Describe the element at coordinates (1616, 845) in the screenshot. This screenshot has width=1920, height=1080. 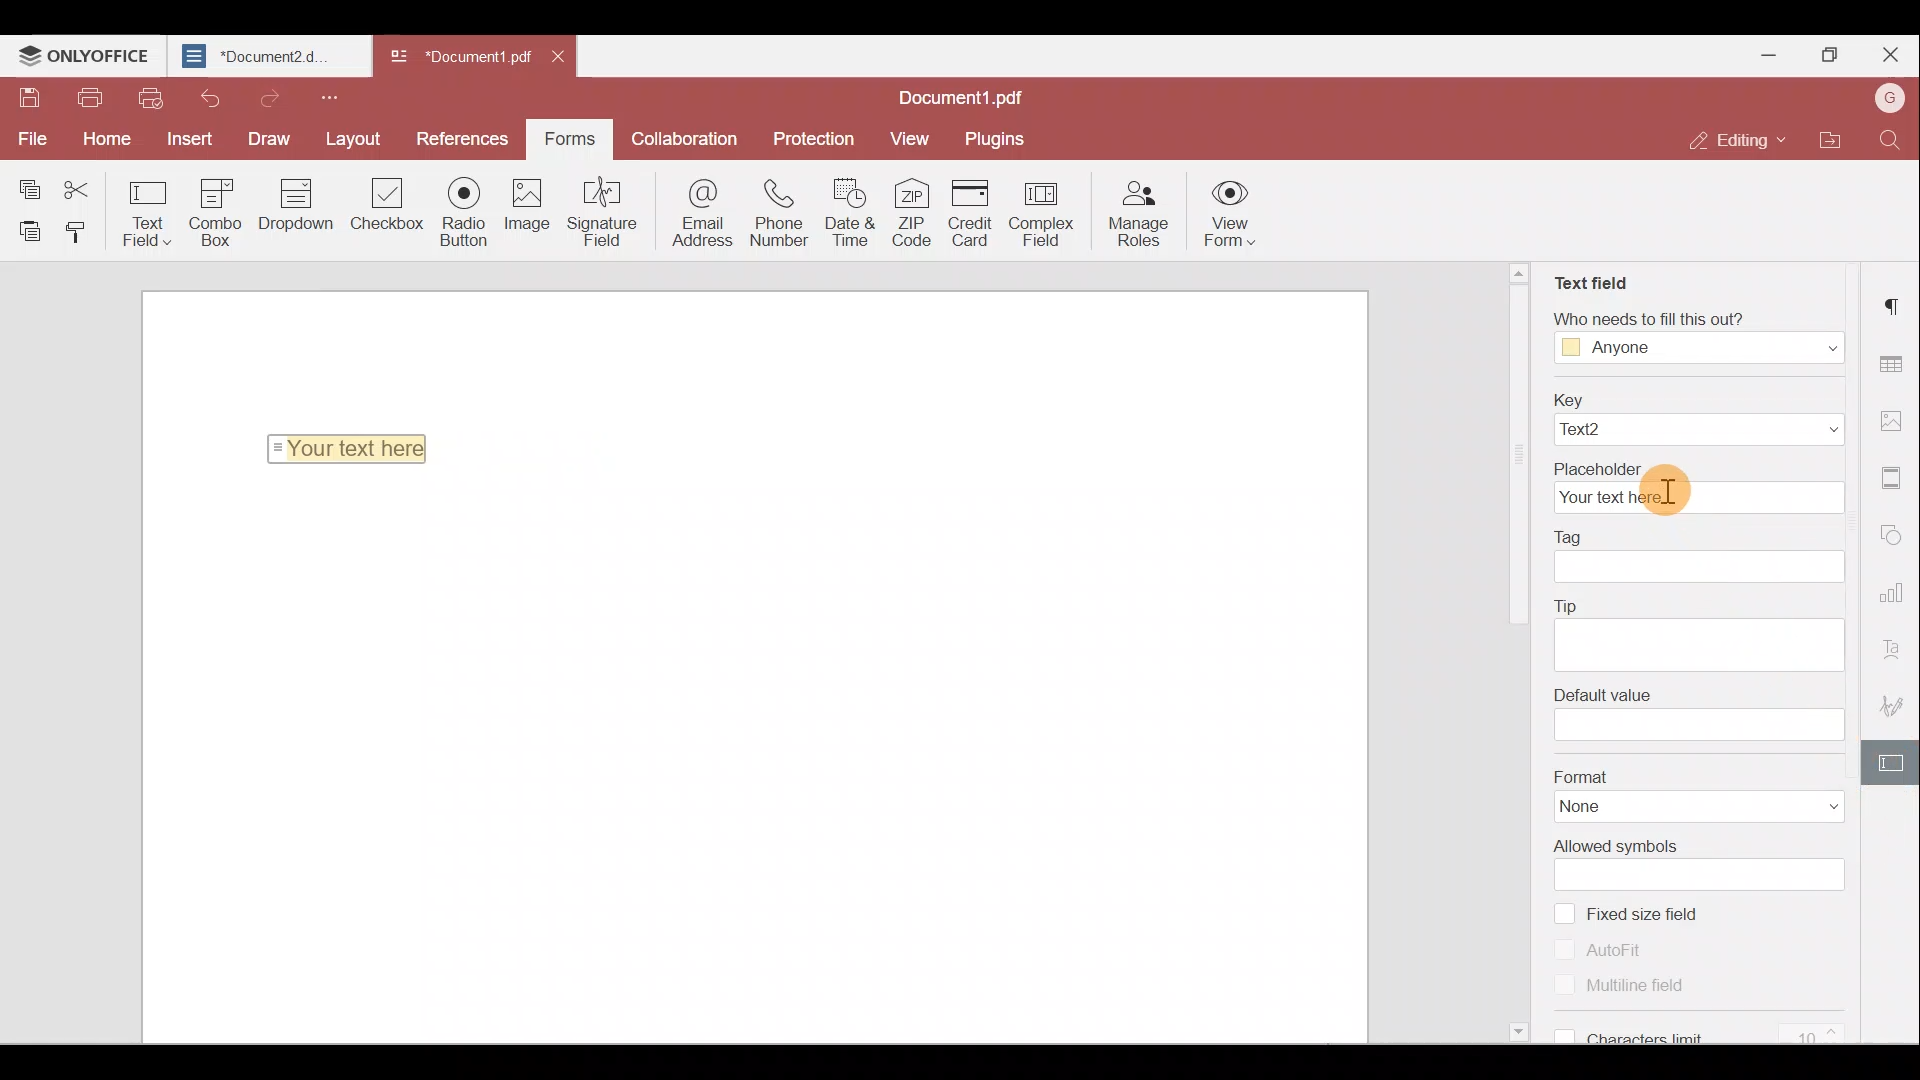
I see `Allowed symbols` at that location.